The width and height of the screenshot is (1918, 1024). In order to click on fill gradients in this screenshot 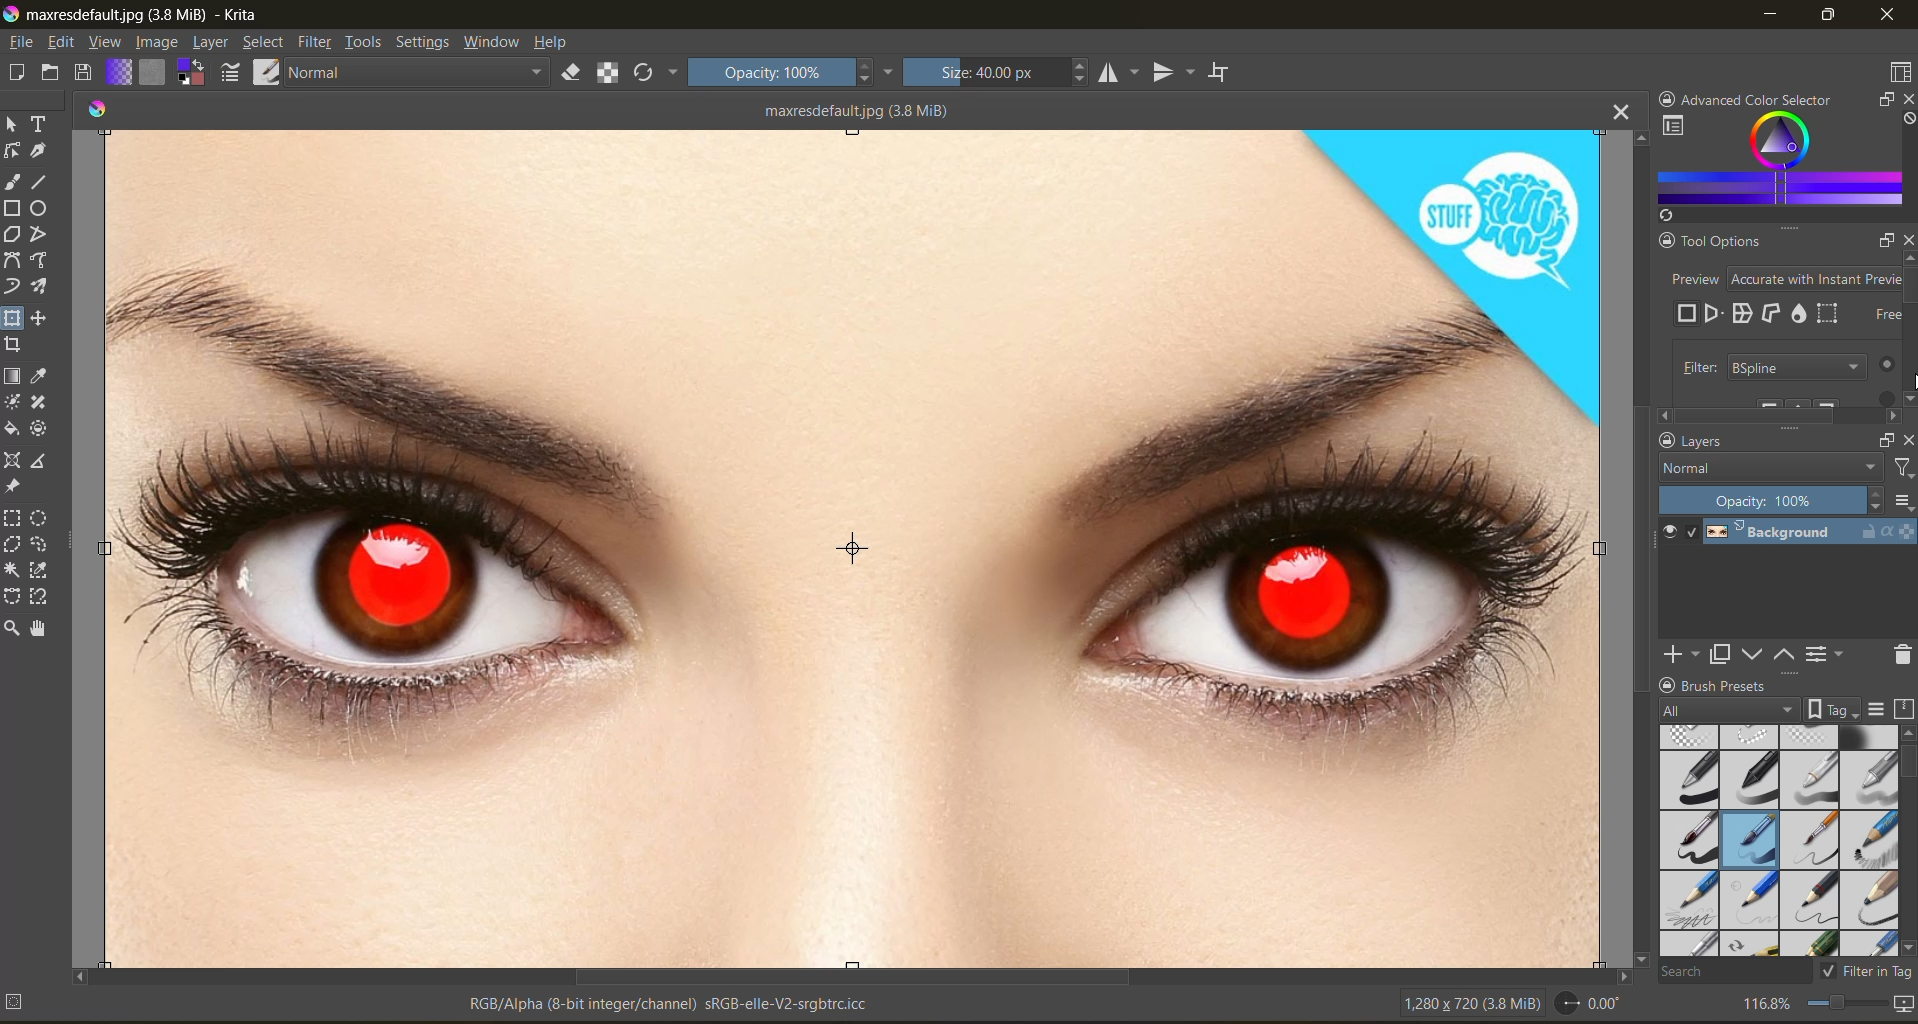, I will do `click(125, 72)`.